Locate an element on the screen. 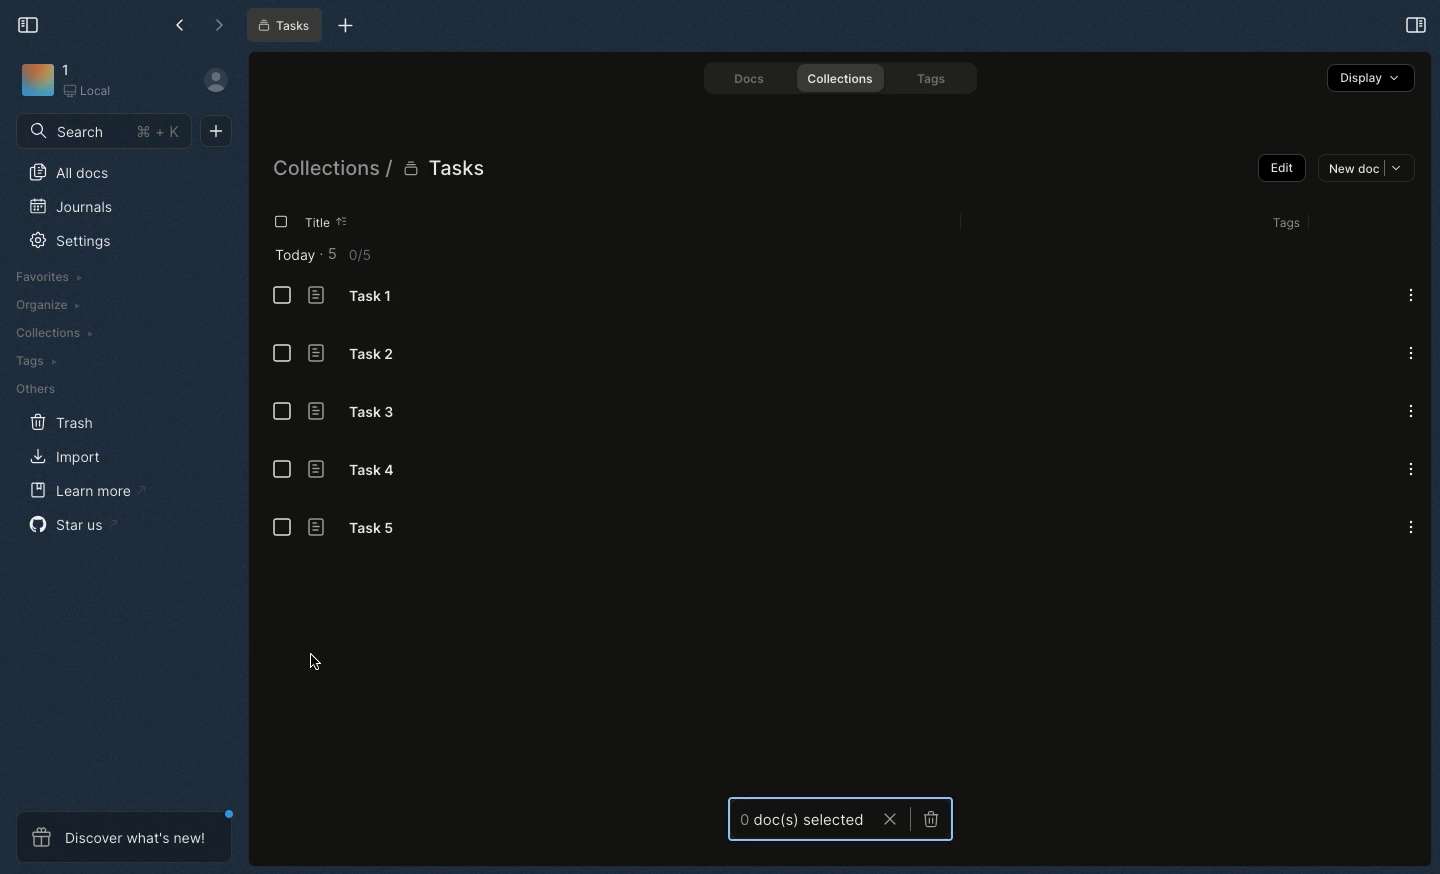 The image size is (1440, 874). New document is located at coordinates (216, 132).